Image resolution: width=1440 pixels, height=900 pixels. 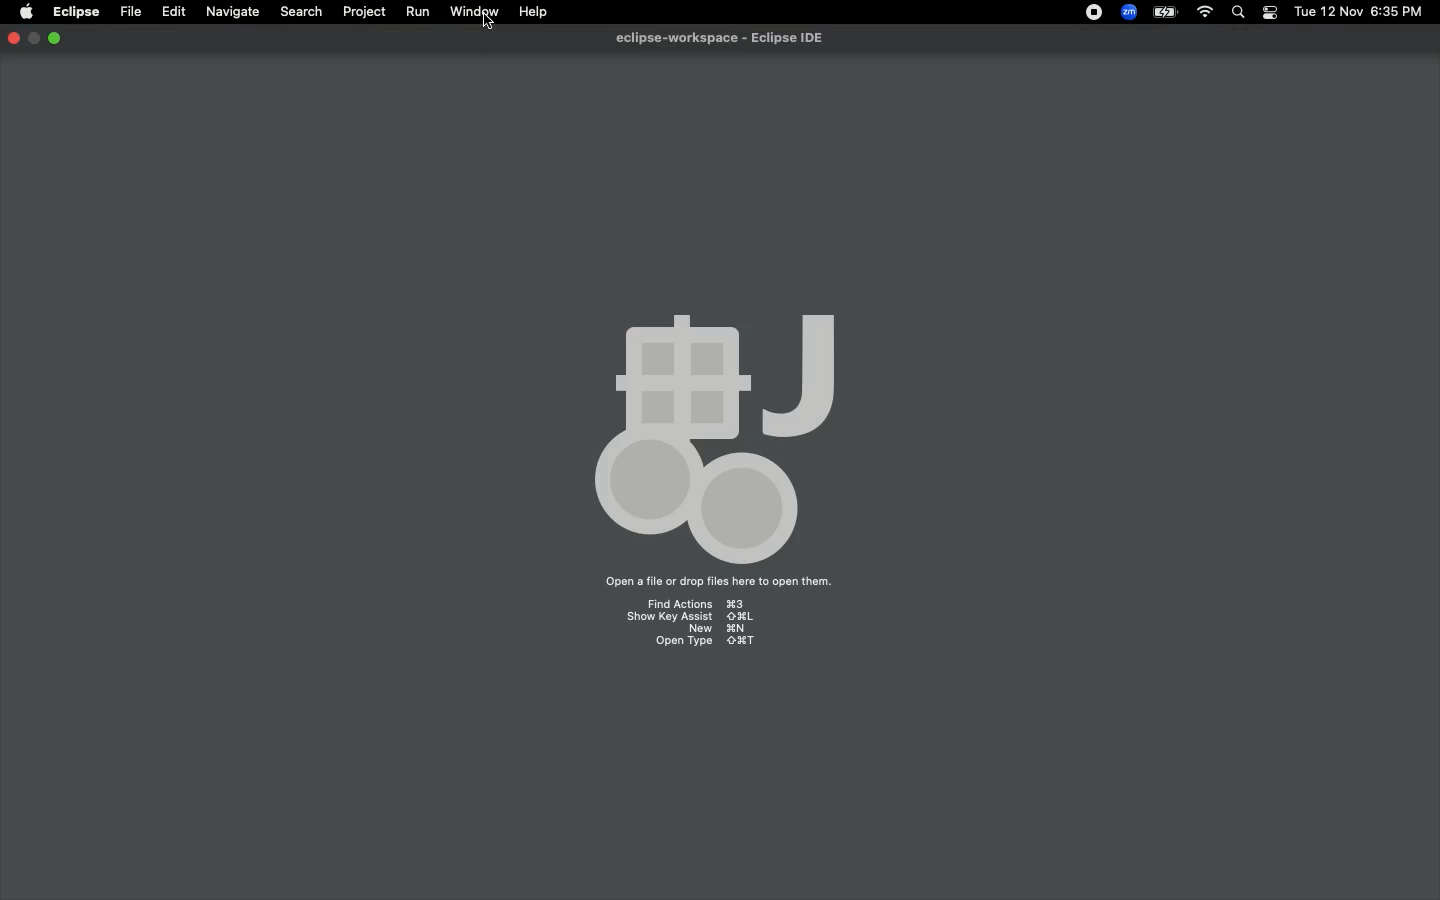 I want to click on Search, so click(x=1239, y=14).